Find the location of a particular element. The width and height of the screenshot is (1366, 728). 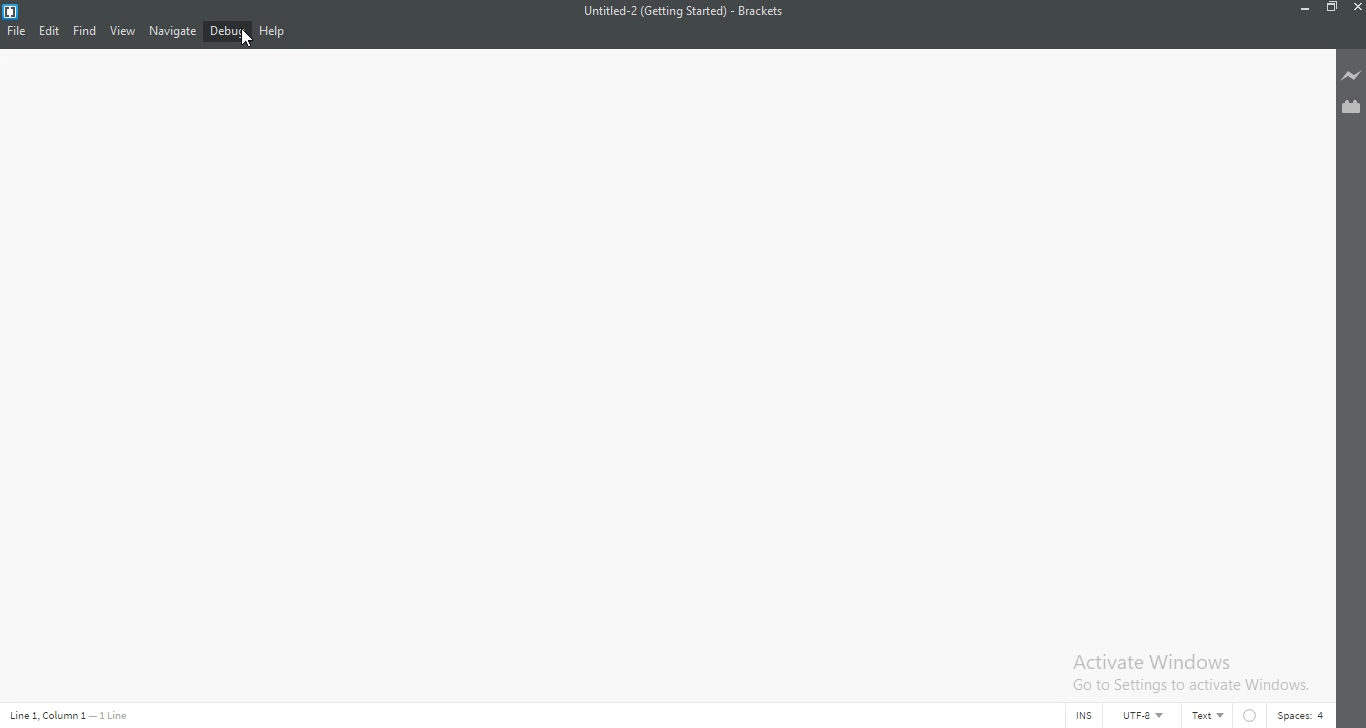

INS is located at coordinates (1084, 716).